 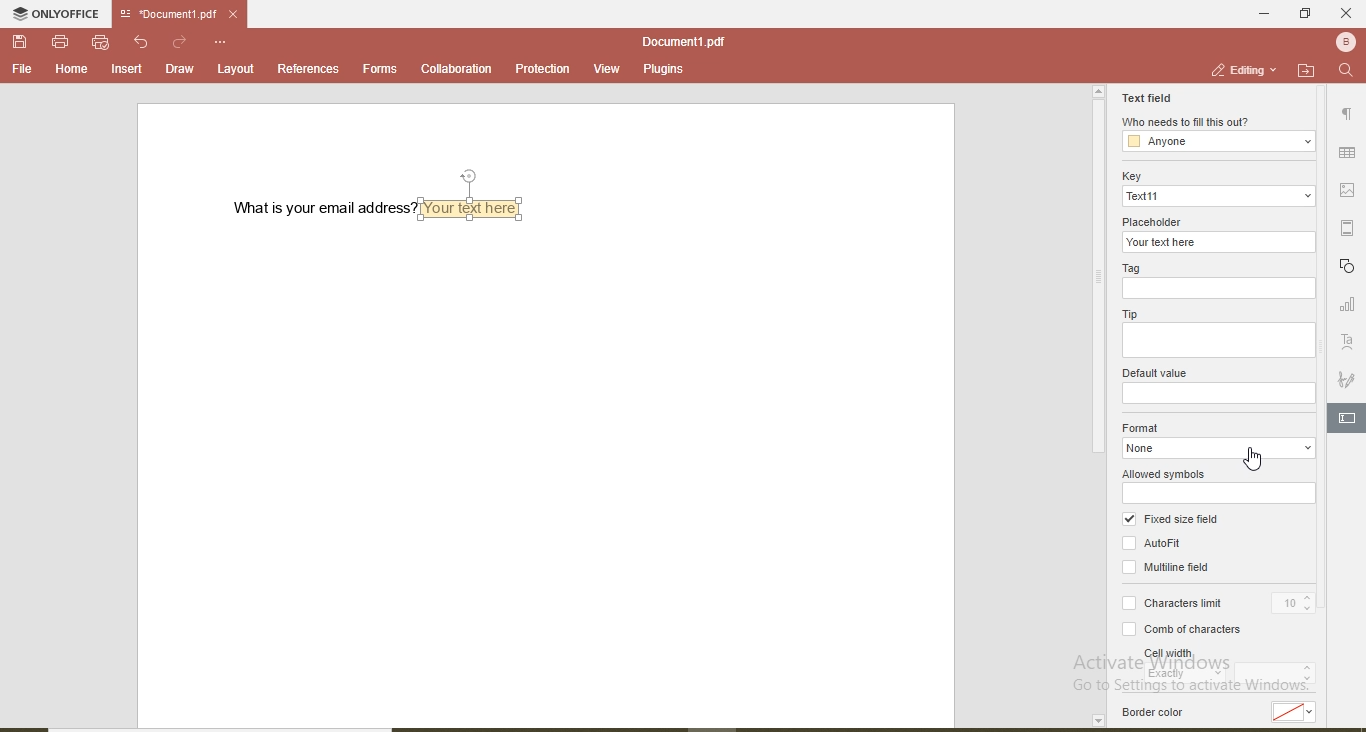 I want to click on quick print, so click(x=101, y=42).